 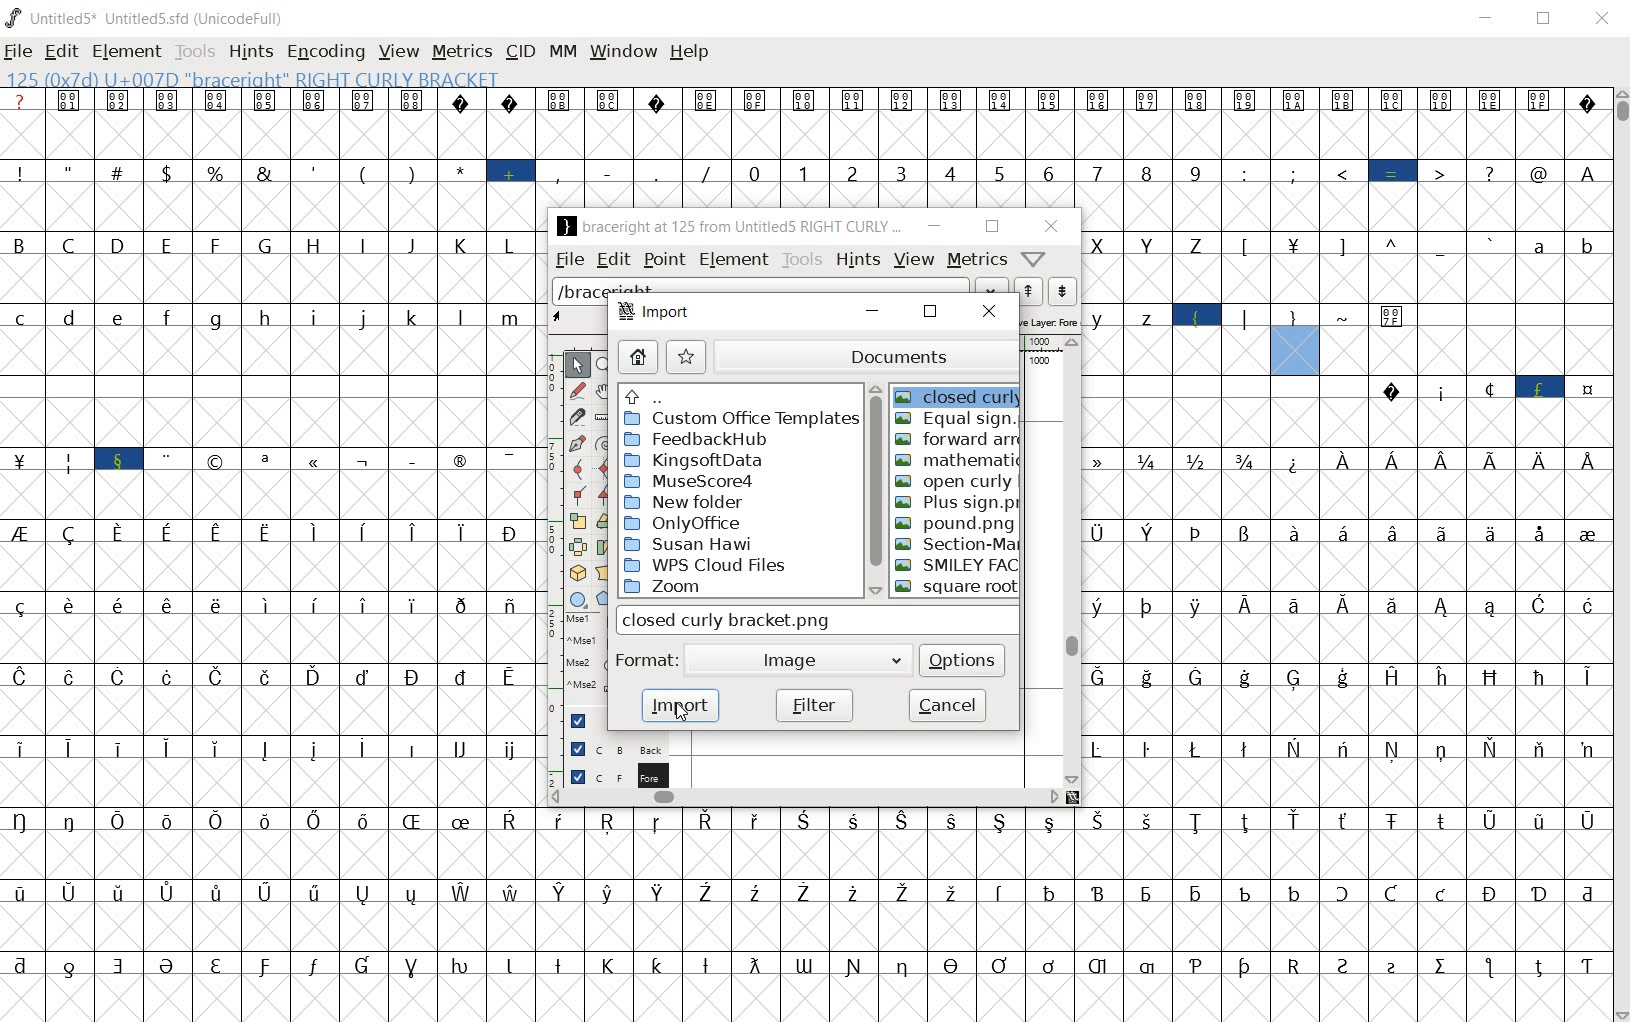 I want to click on edit, so click(x=614, y=260).